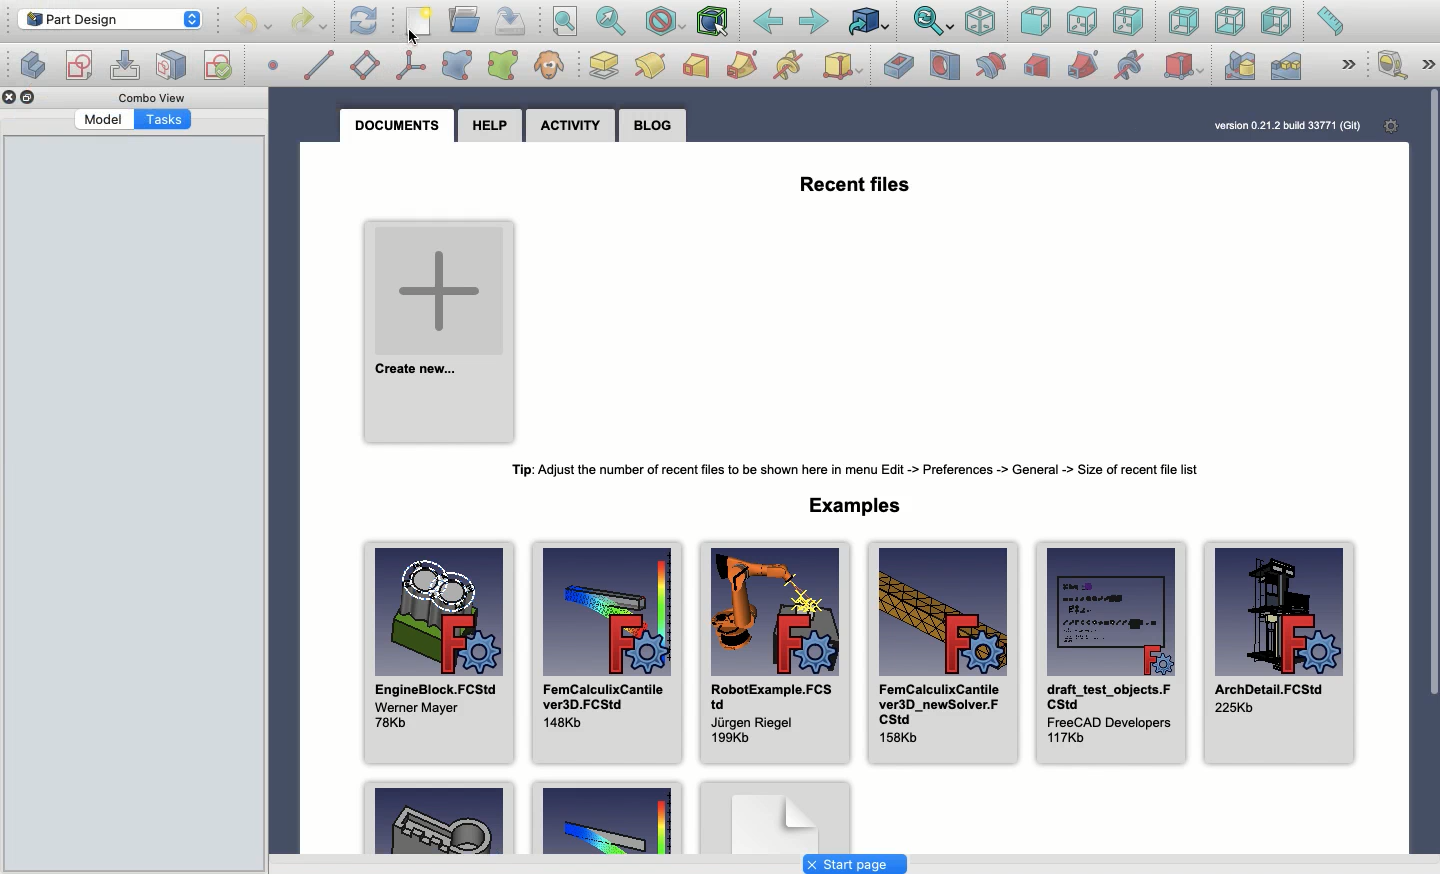 The width and height of the screenshot is (1440, 874). What do you see at coordinates (611, 21) in the screenshot?
I see `Fit selection` at bounding box center [611, 21].